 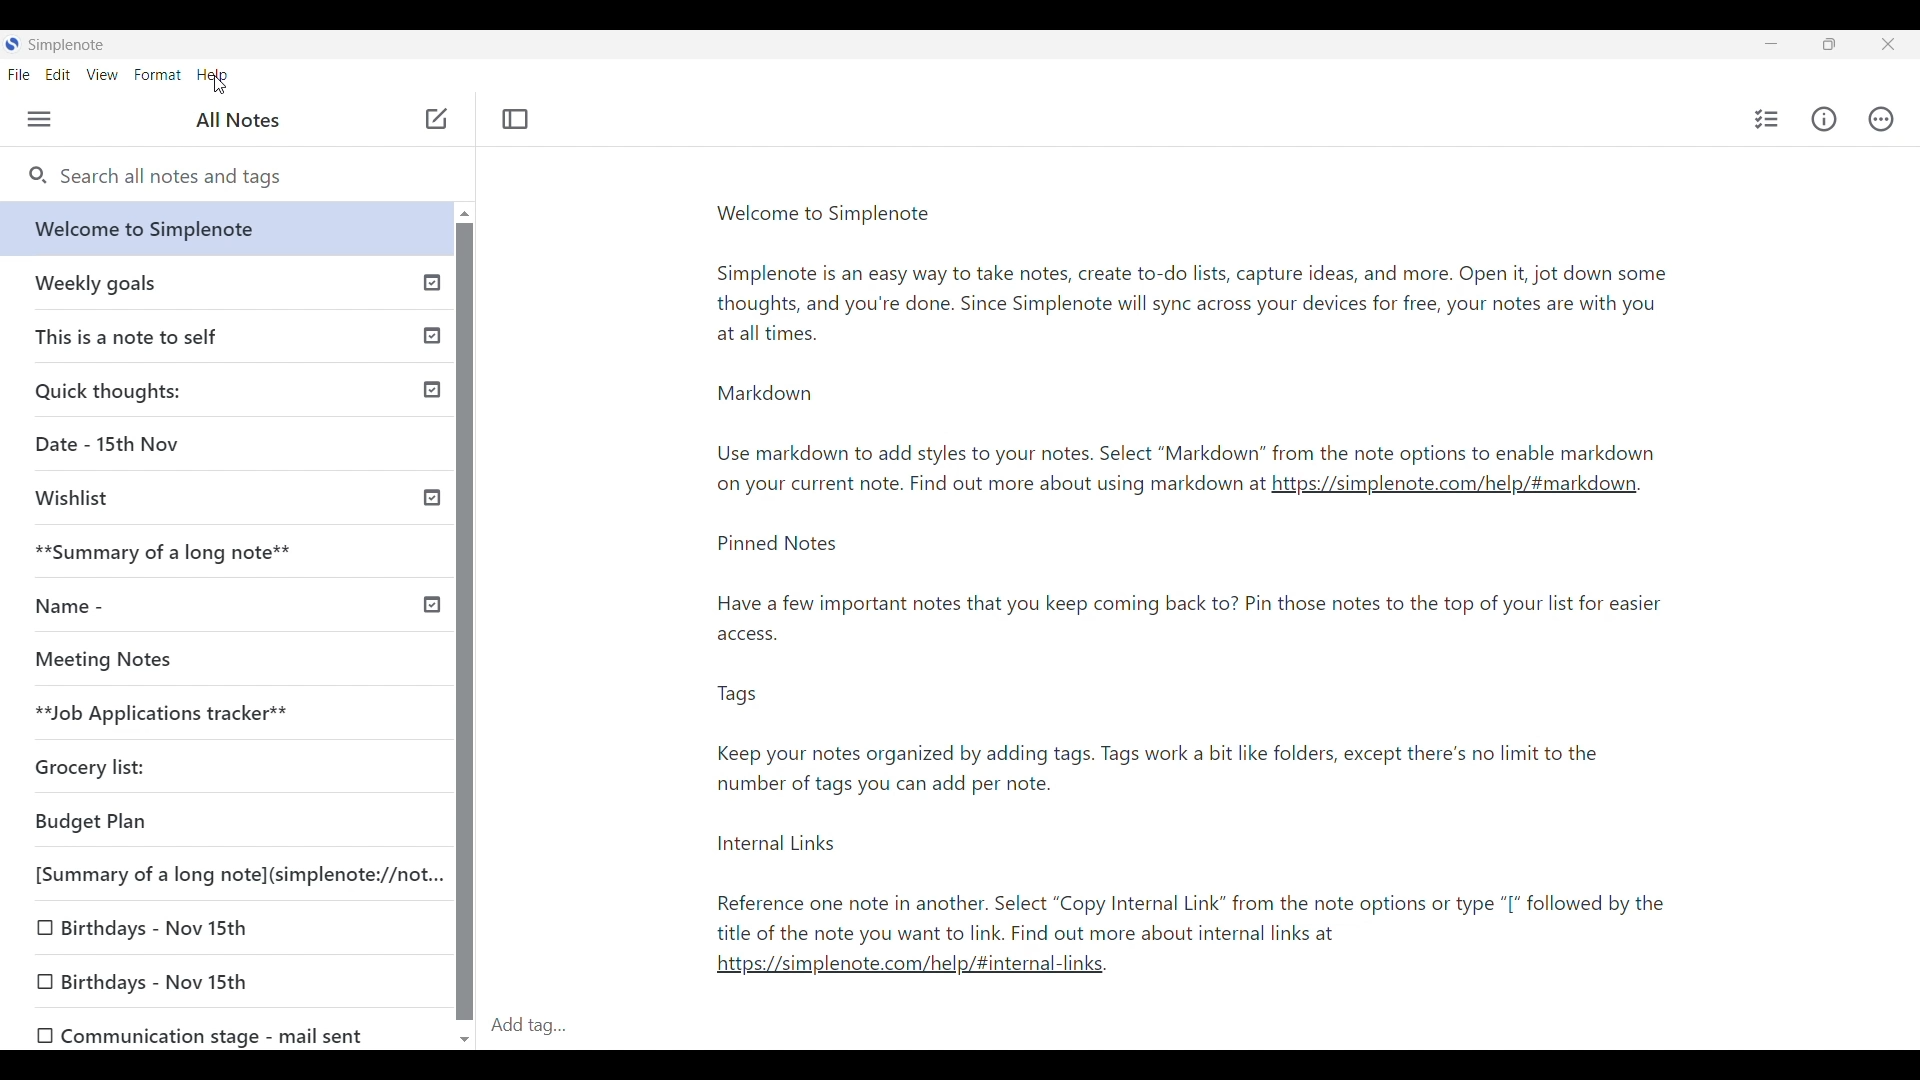 I want to click on , so click(x=433, y=333).